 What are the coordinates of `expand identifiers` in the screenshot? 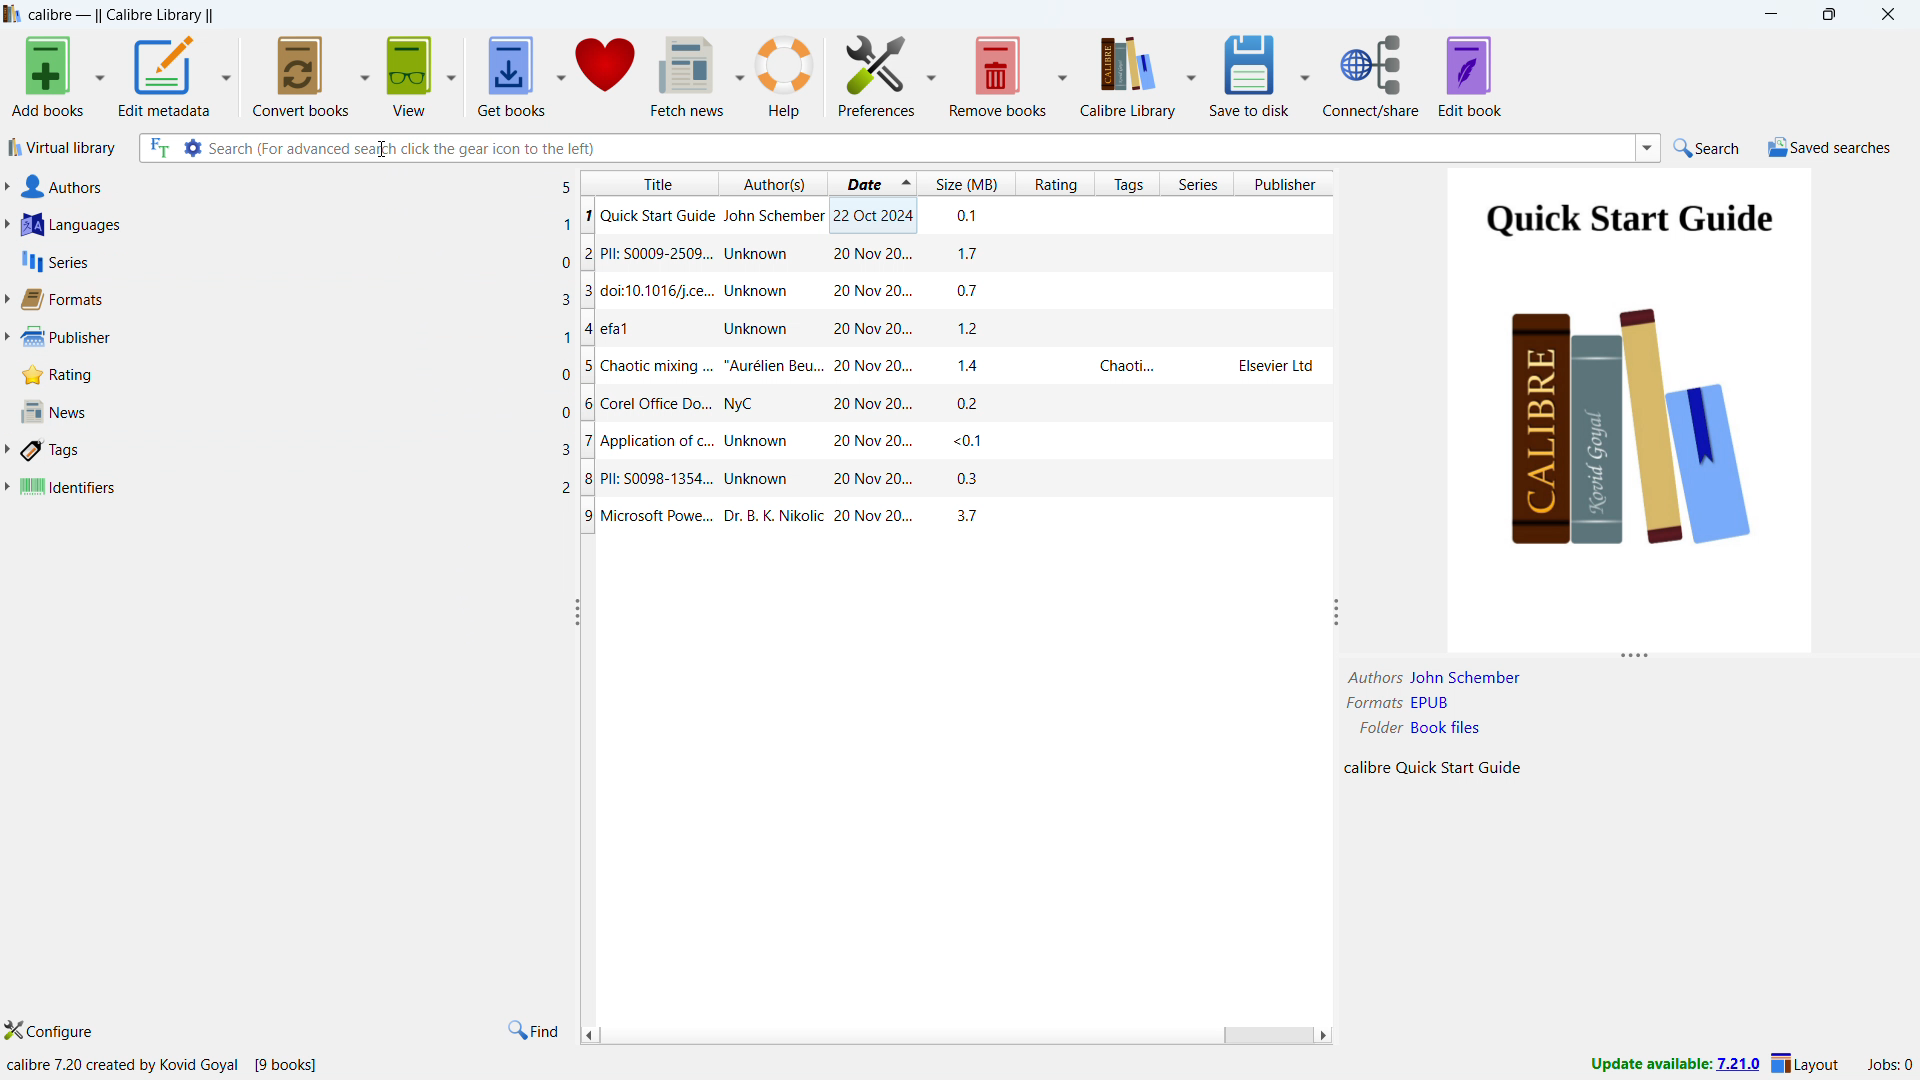 It's located at (7, 487).